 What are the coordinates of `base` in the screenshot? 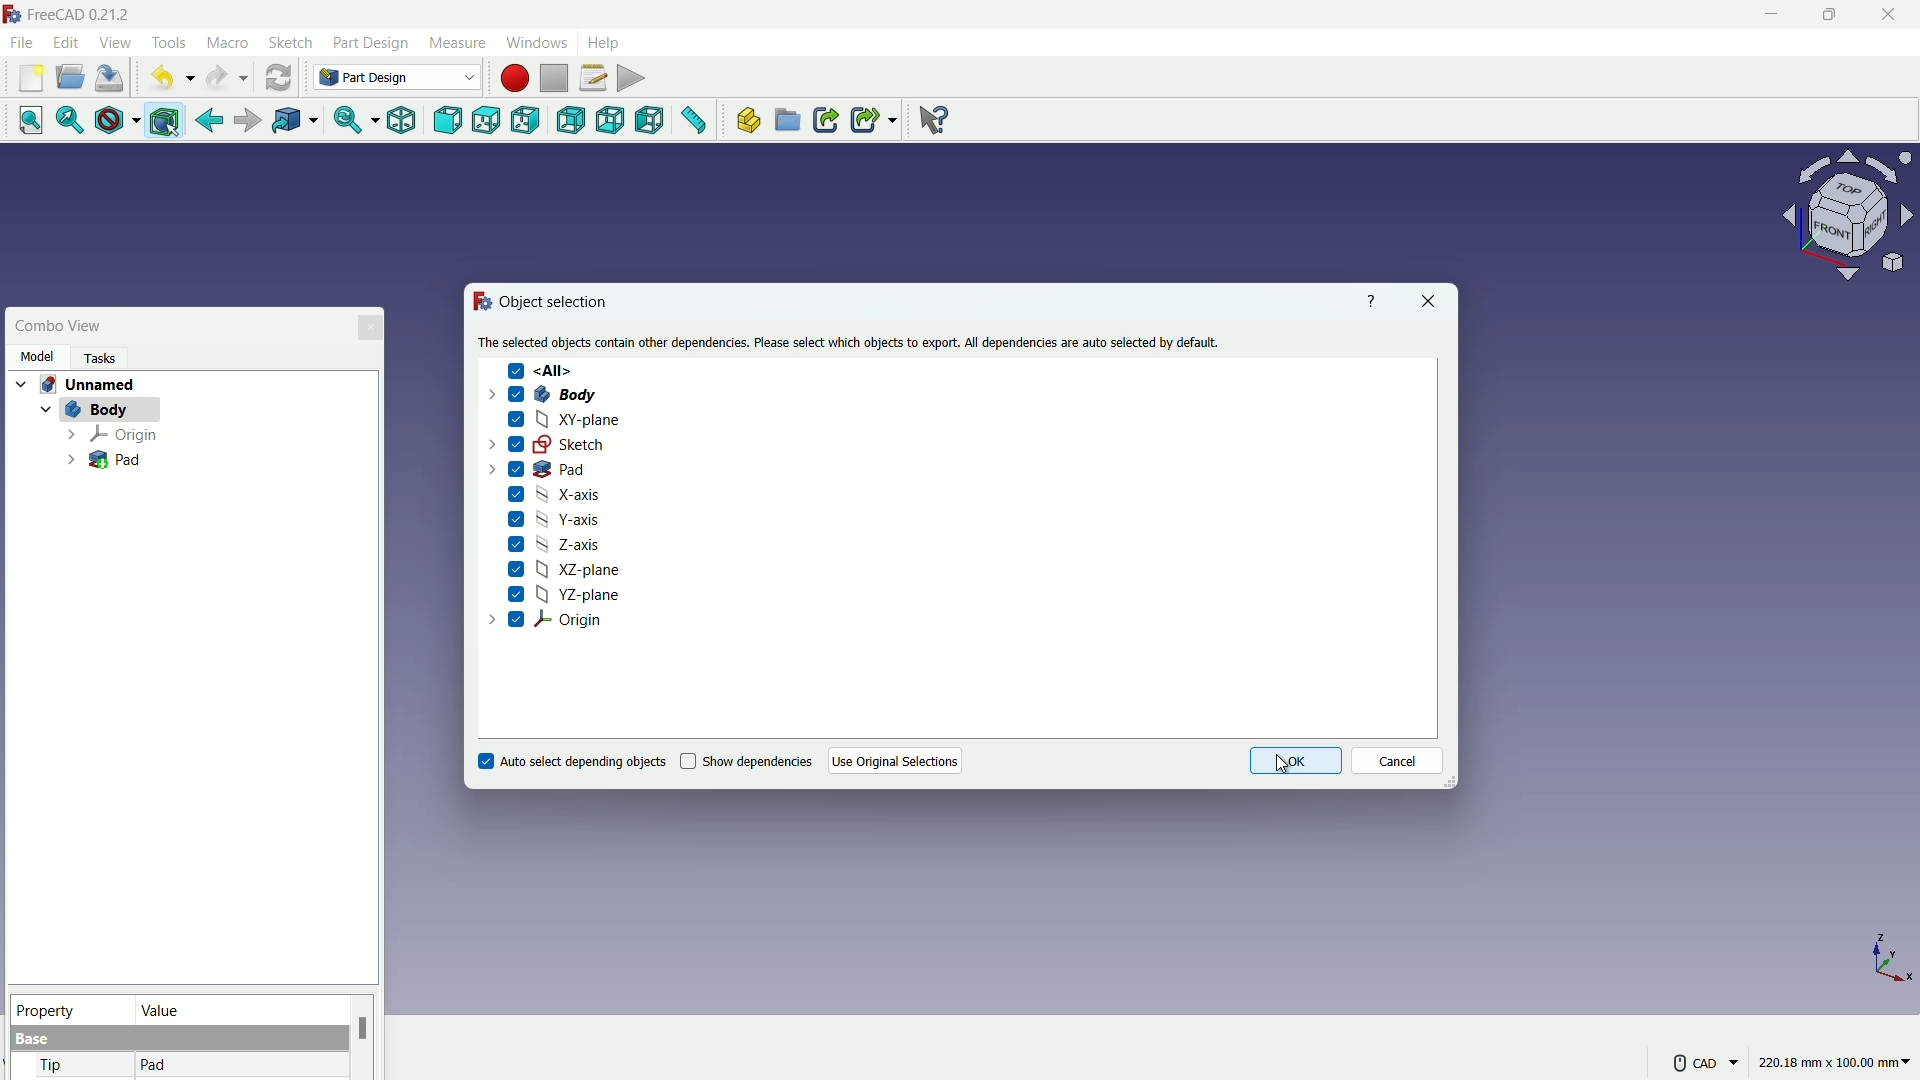 It's located at (34, 1040).